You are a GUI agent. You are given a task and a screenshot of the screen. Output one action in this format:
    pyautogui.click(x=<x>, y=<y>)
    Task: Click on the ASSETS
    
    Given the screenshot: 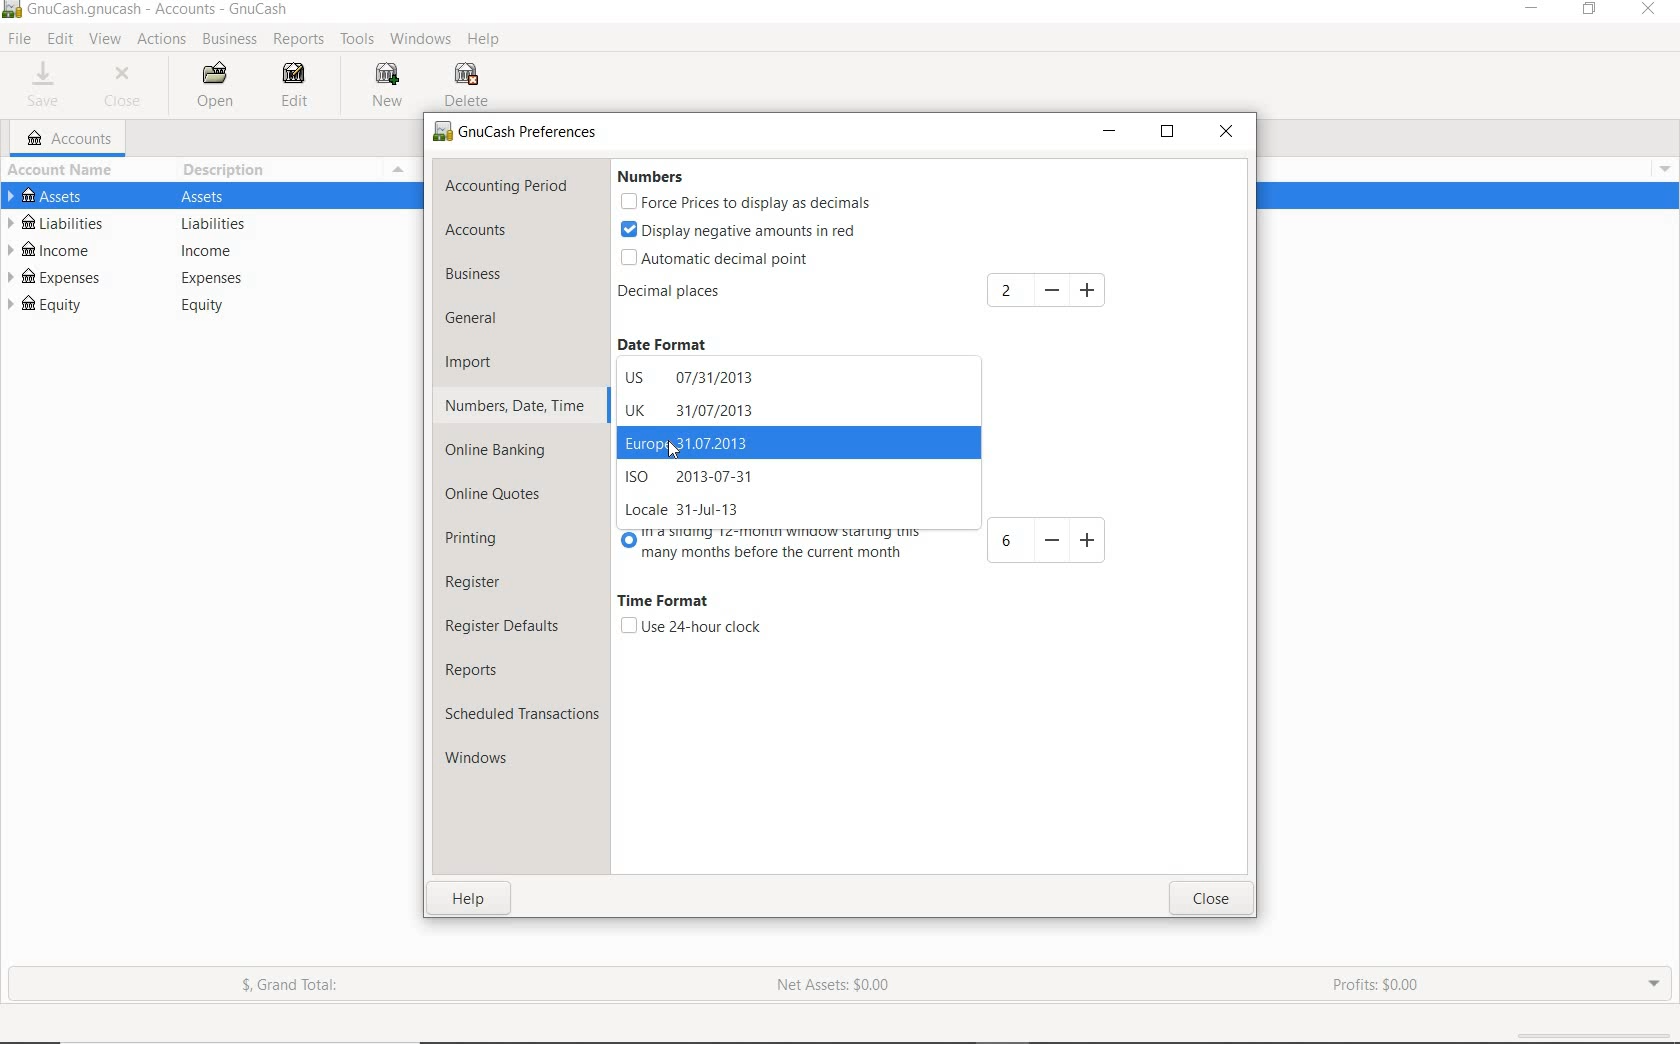 What is the action you would take?
    pyautogui.click(x=210, y=198)
    